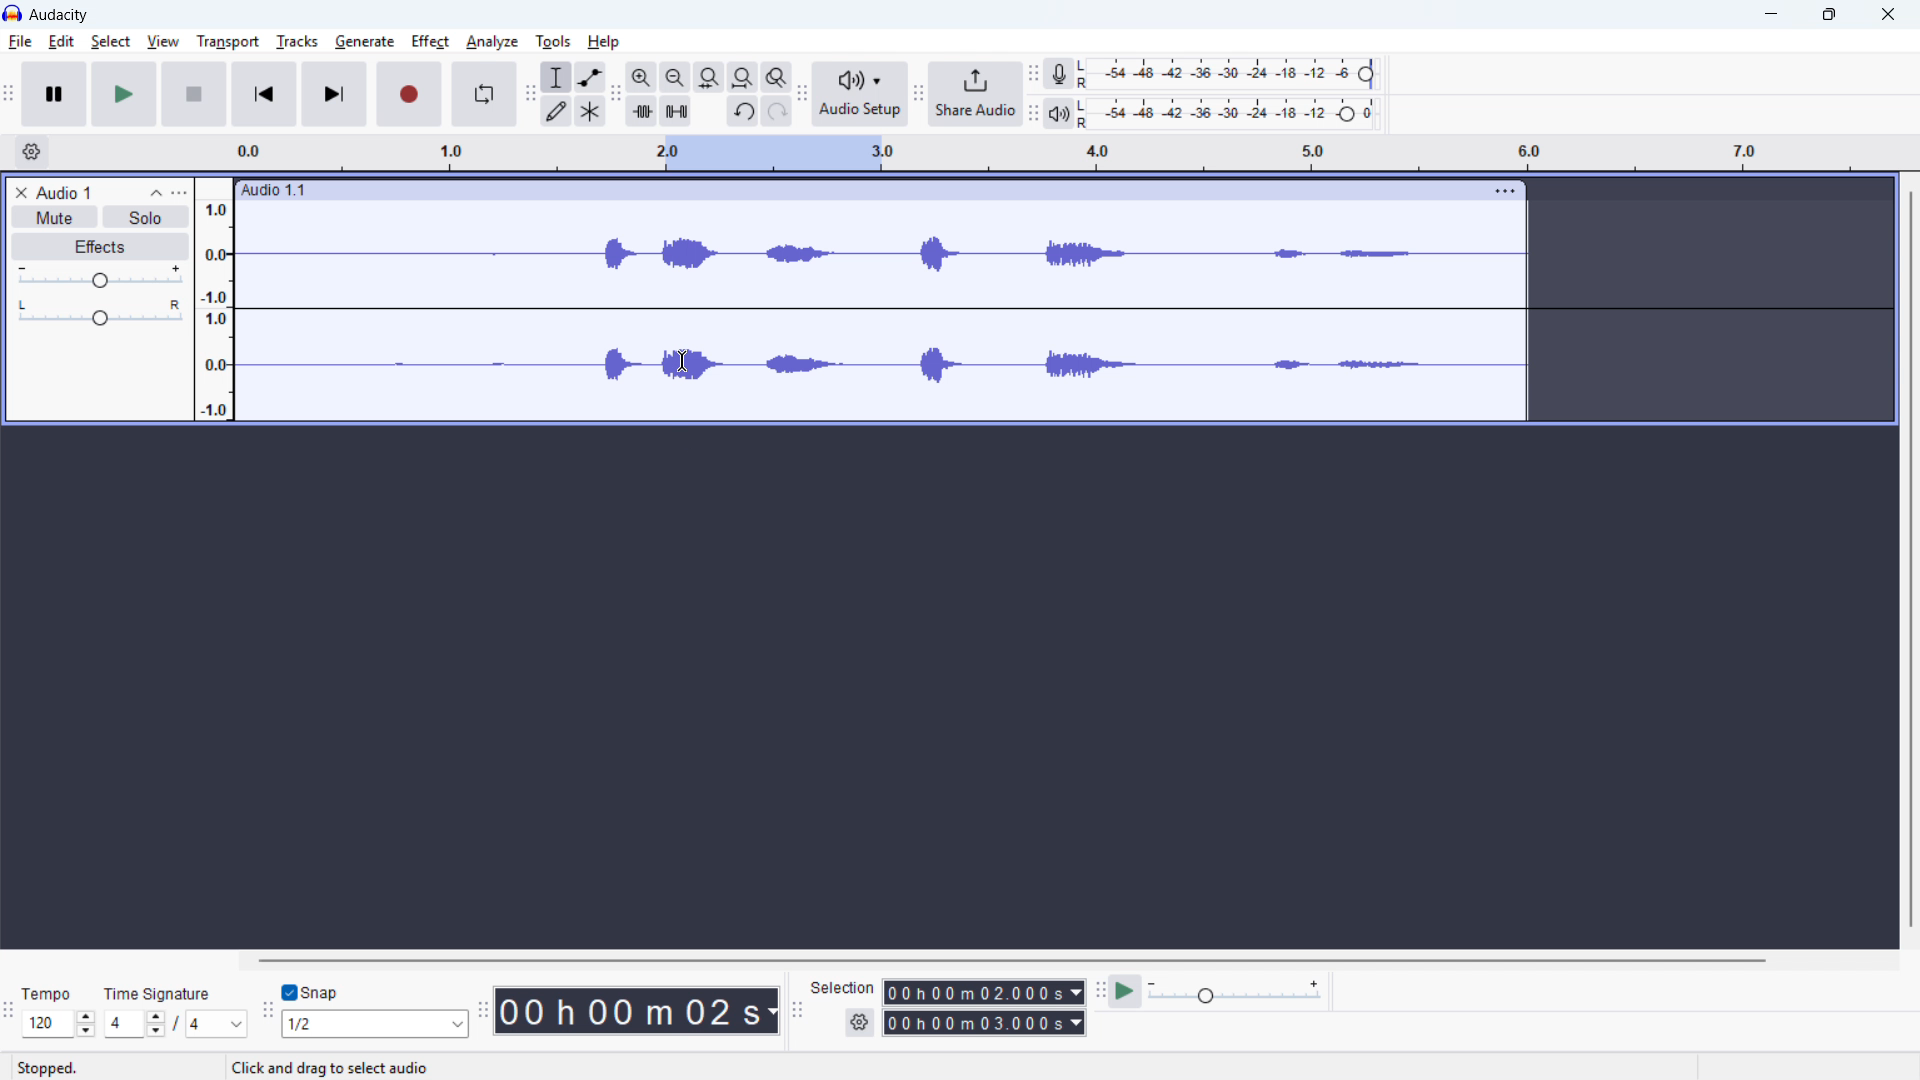 Image resolution: width=1920 pixels, height=1080 pixels. Describe the element at coordinates (49, 991) in the screenshot. I see `Tempo` at that location.